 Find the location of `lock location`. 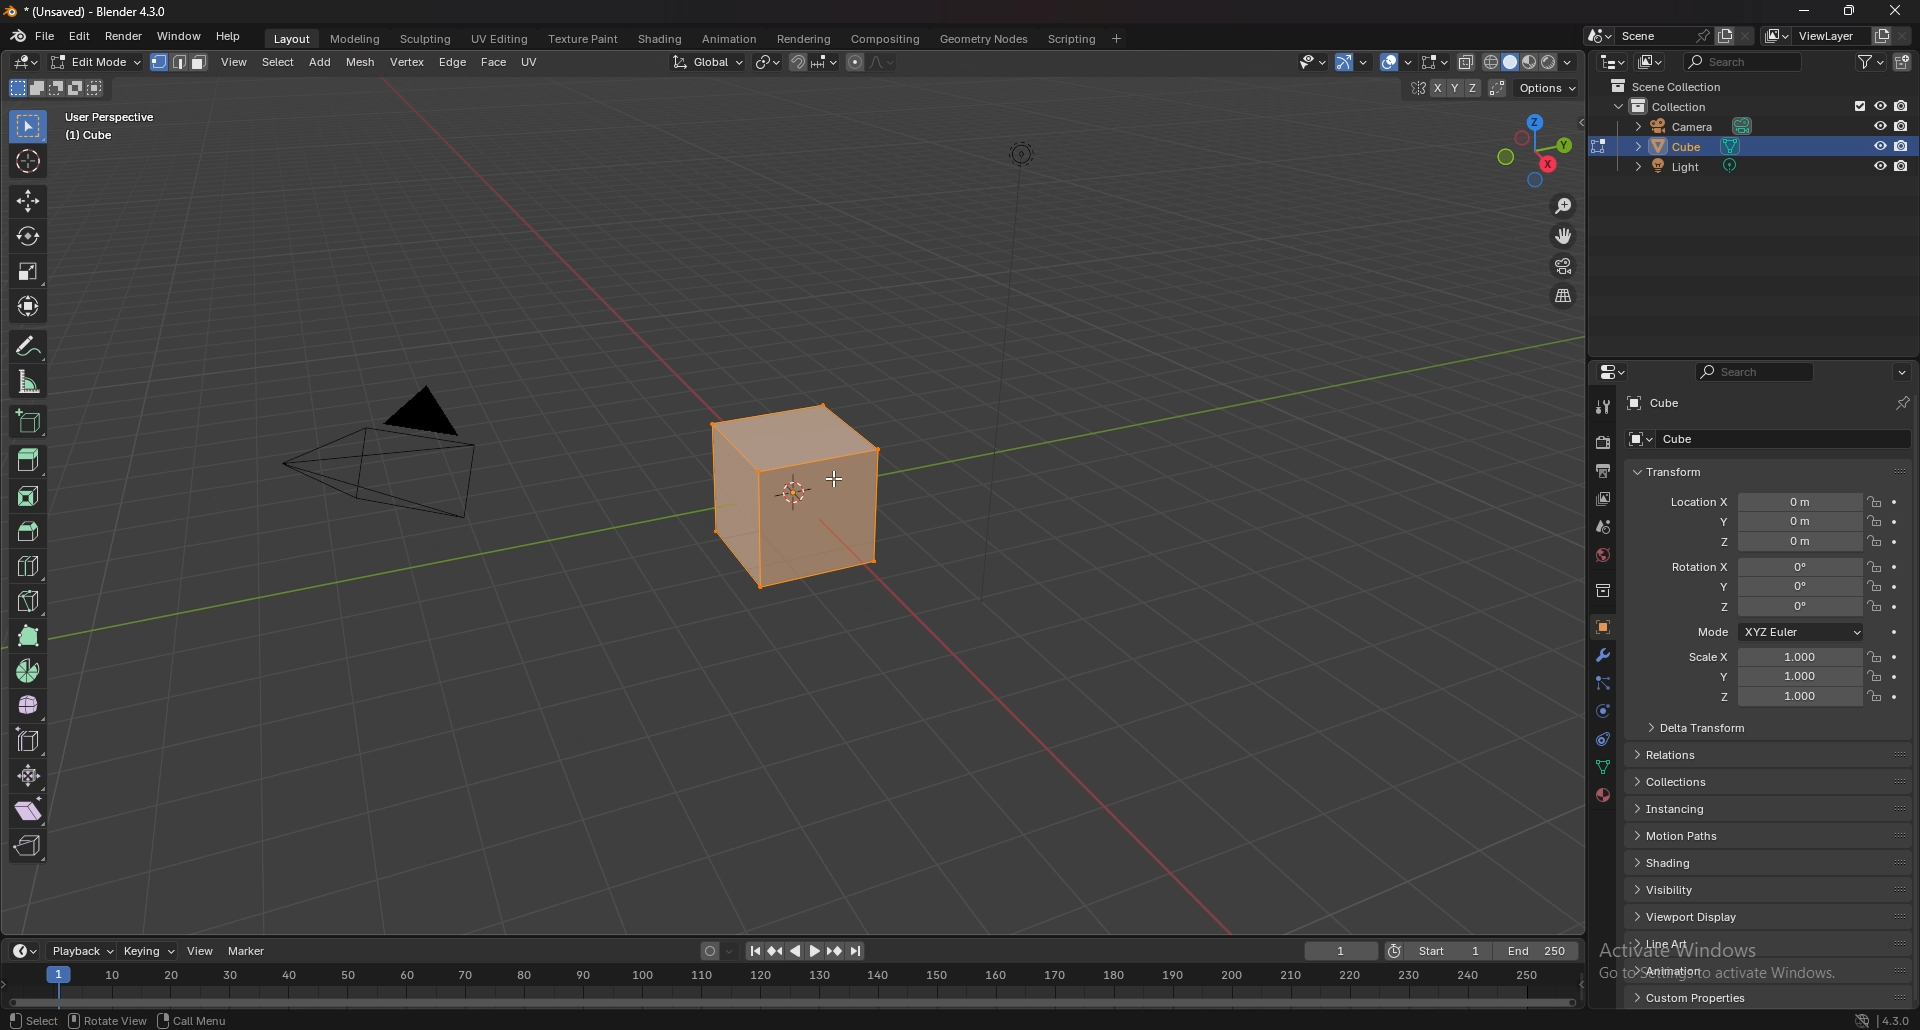

lock location is located at coordinates (1874, 606).